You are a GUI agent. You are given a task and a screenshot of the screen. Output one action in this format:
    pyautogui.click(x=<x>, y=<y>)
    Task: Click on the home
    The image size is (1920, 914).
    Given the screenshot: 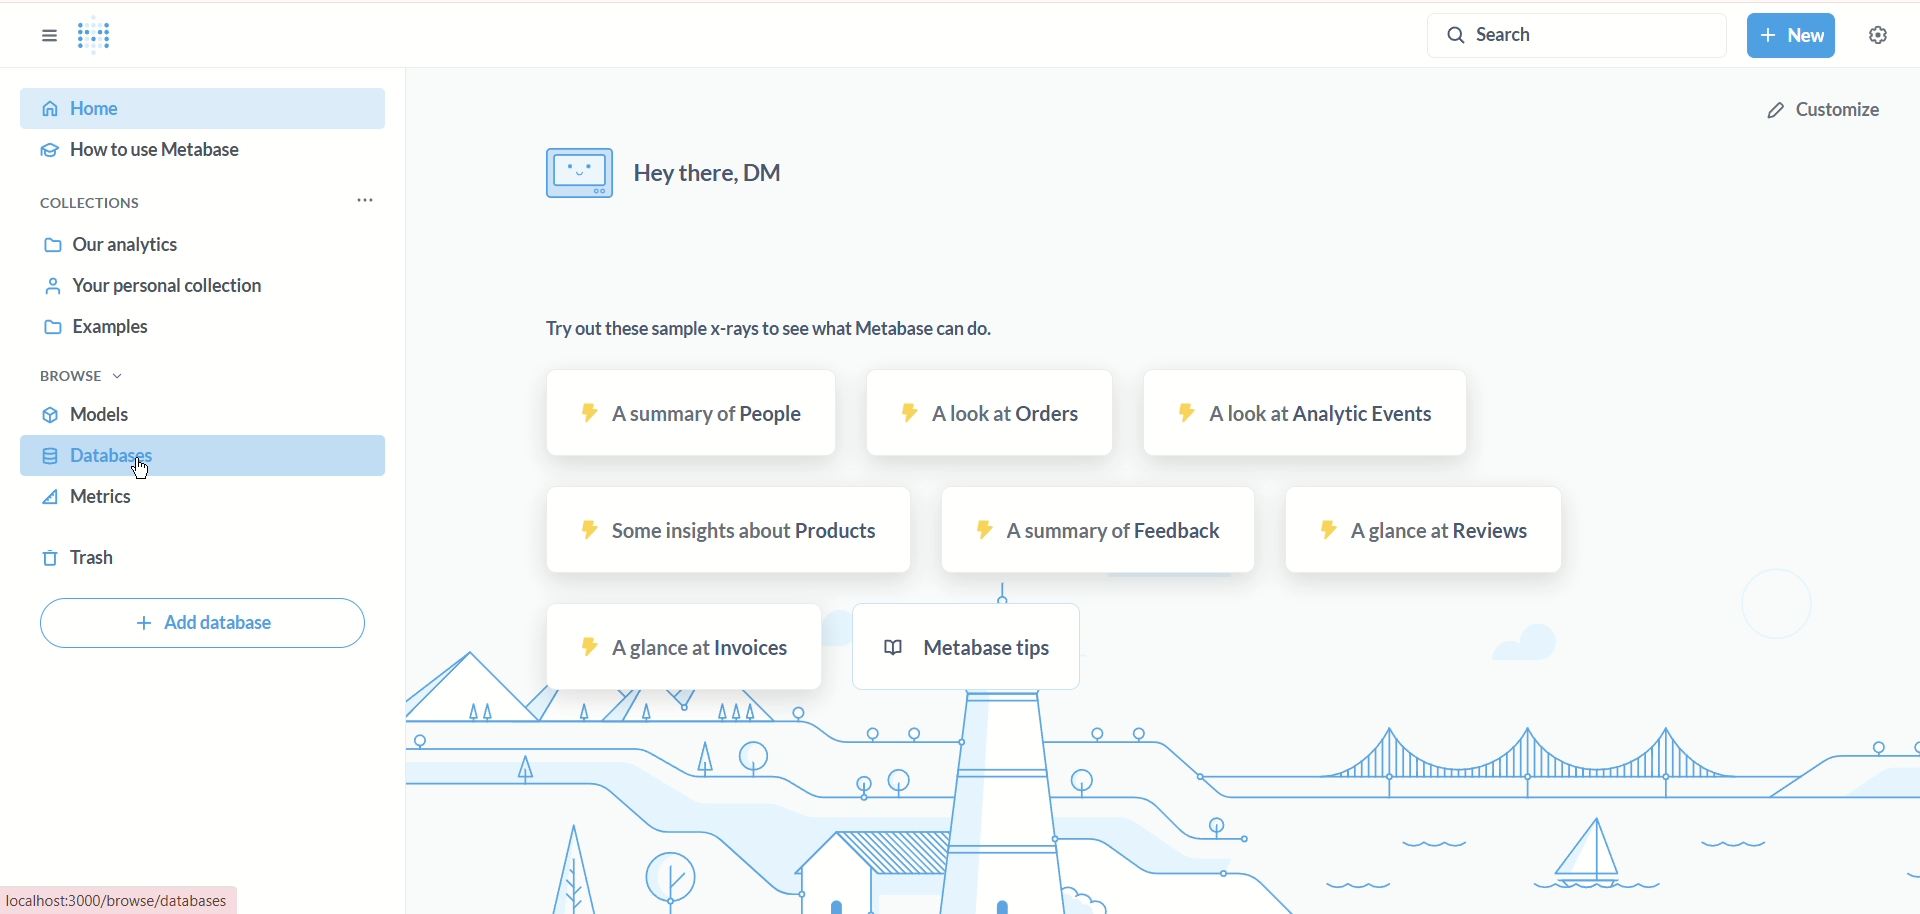 What is the action you would take?
    pyautogui.click(x=207, y=110)
    